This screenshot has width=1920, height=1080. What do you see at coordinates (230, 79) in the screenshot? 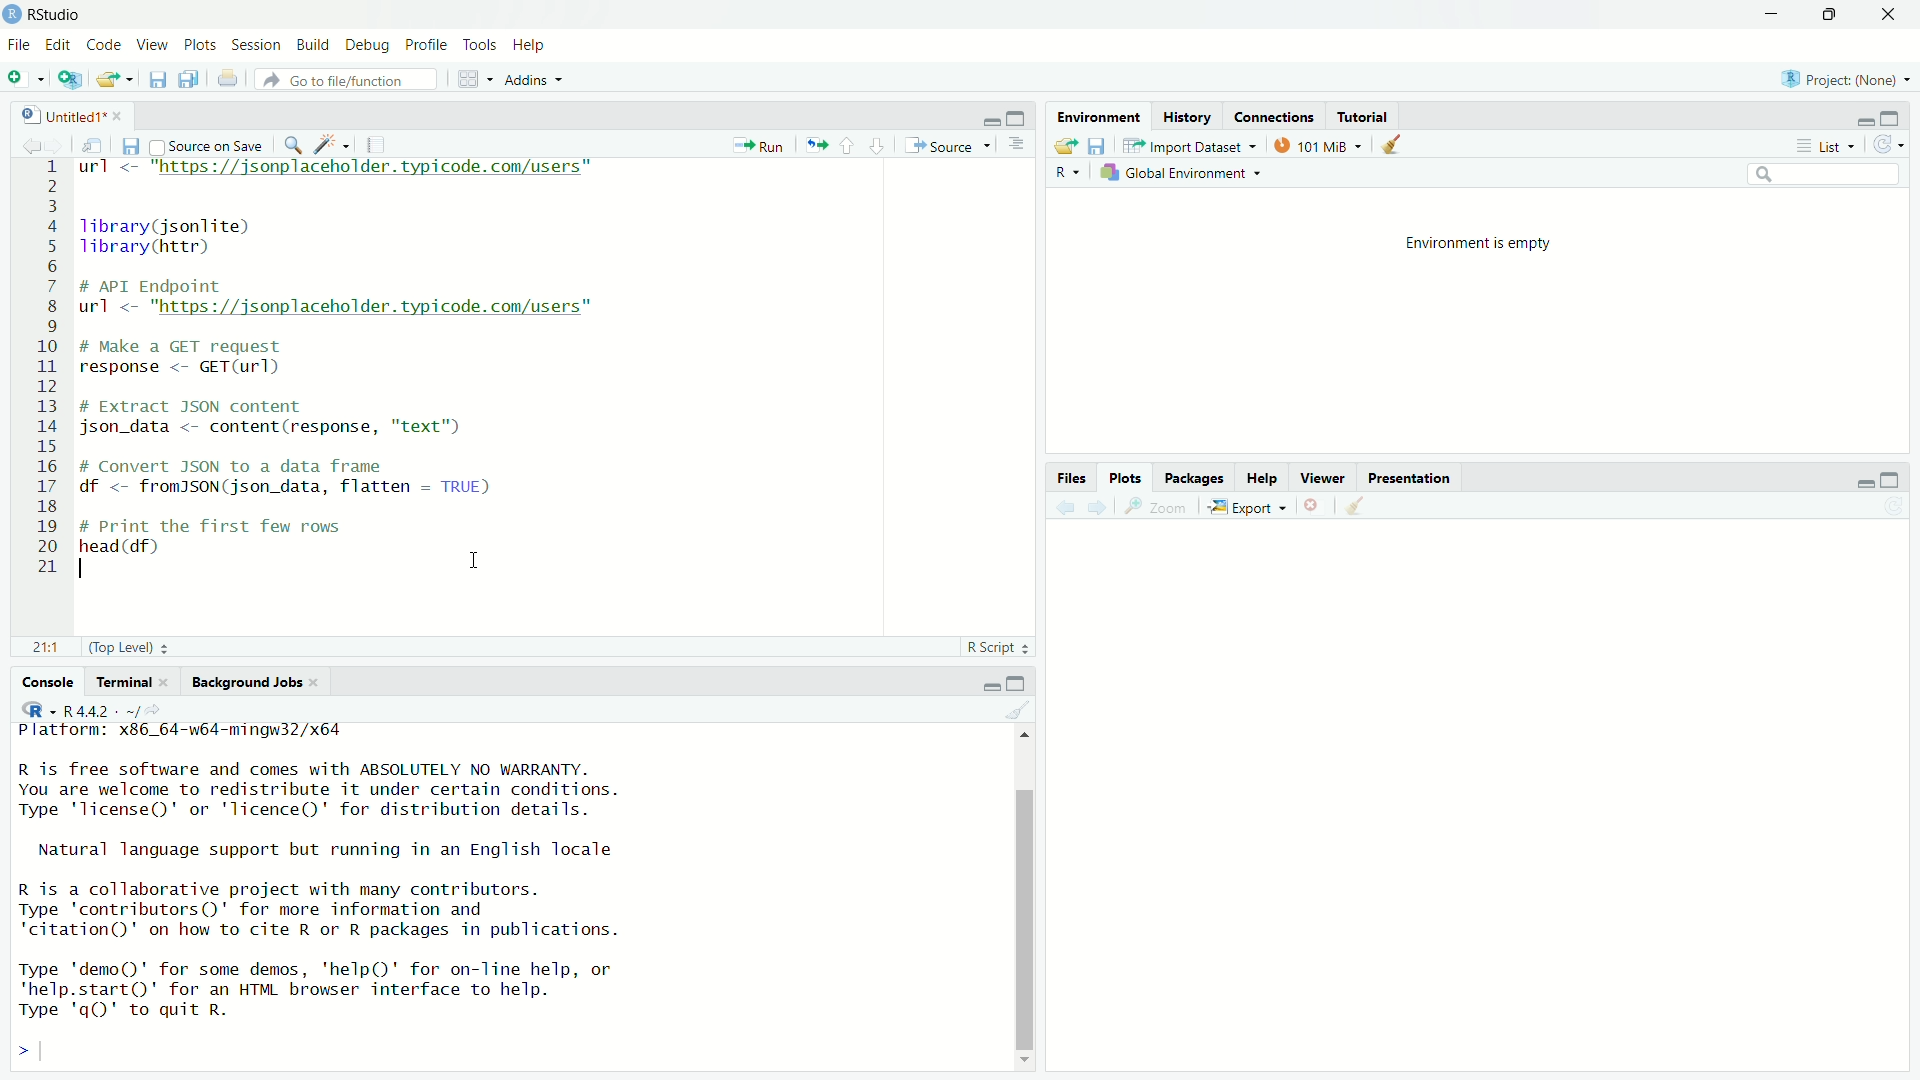
I see `Print` at bounding box center [230, 79].